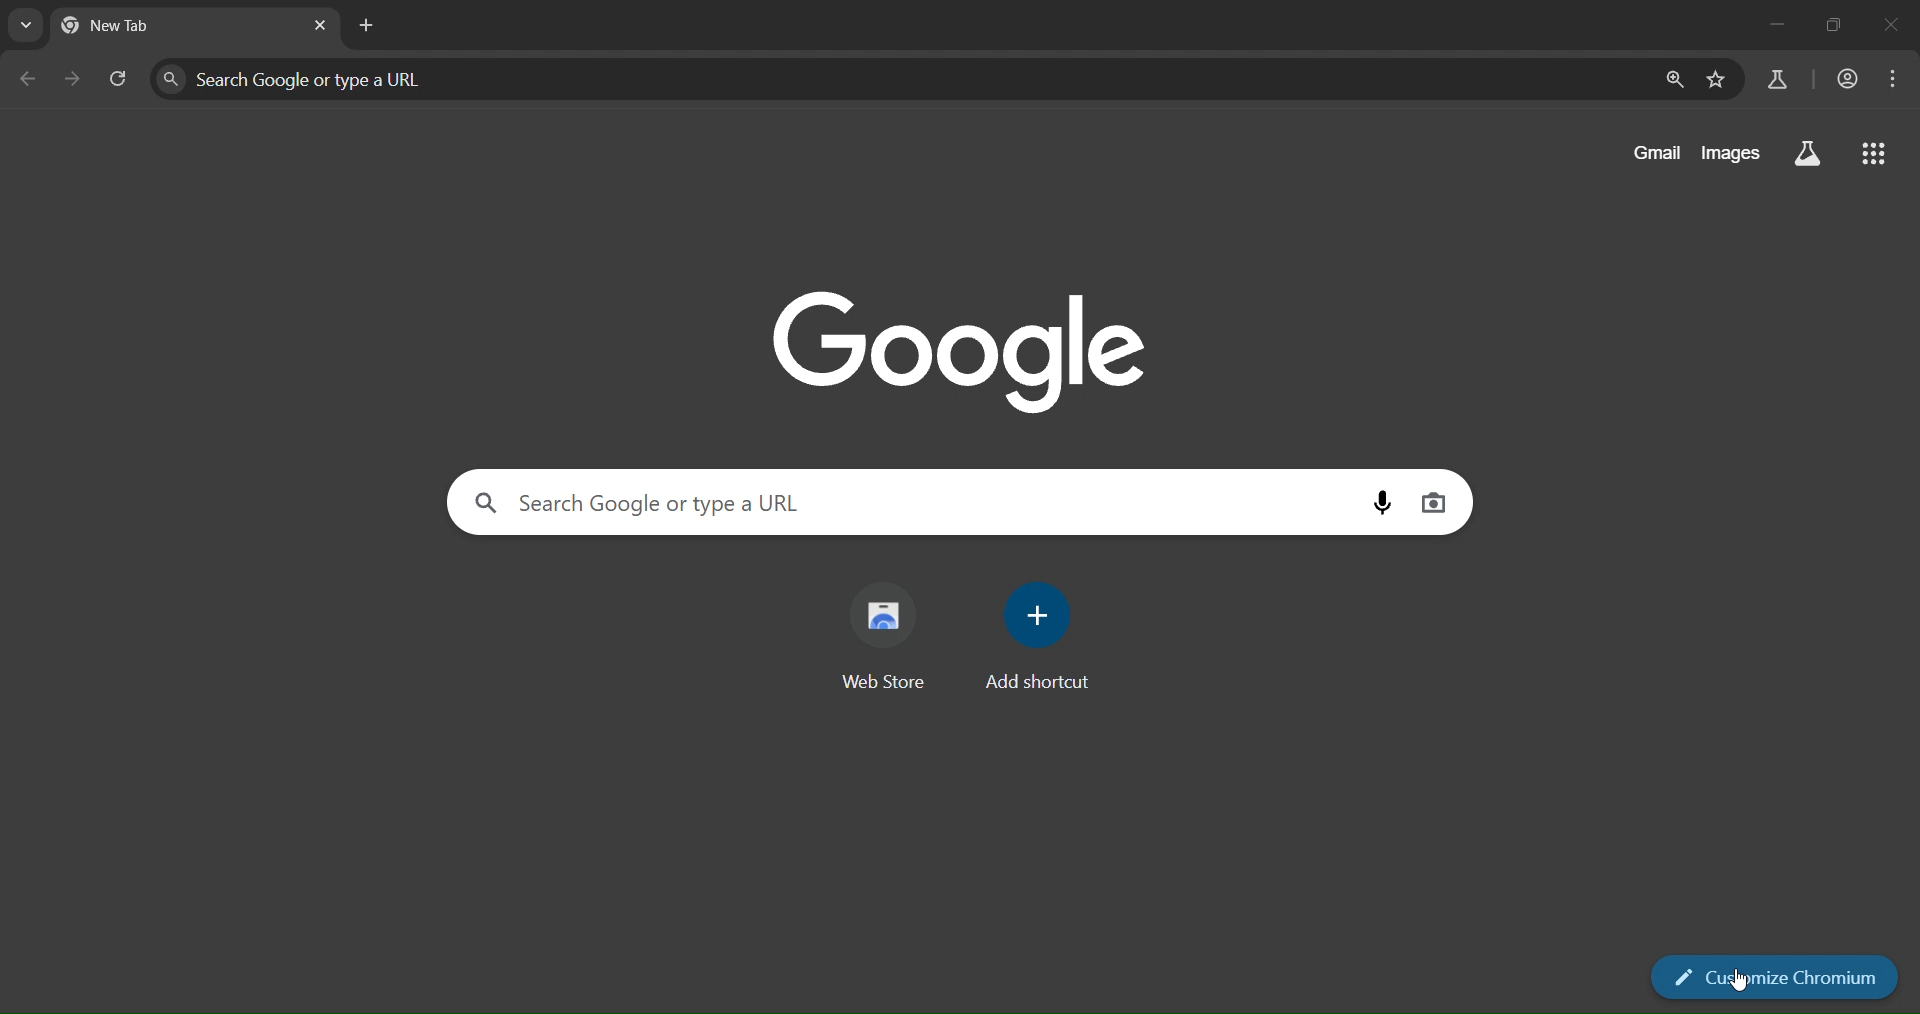 This screenshot has width=1920, height=1014. What do you see at coordinates (1043, 637) in the screenshot?
I see `add shortcut` at bounding box center [1043, 637].